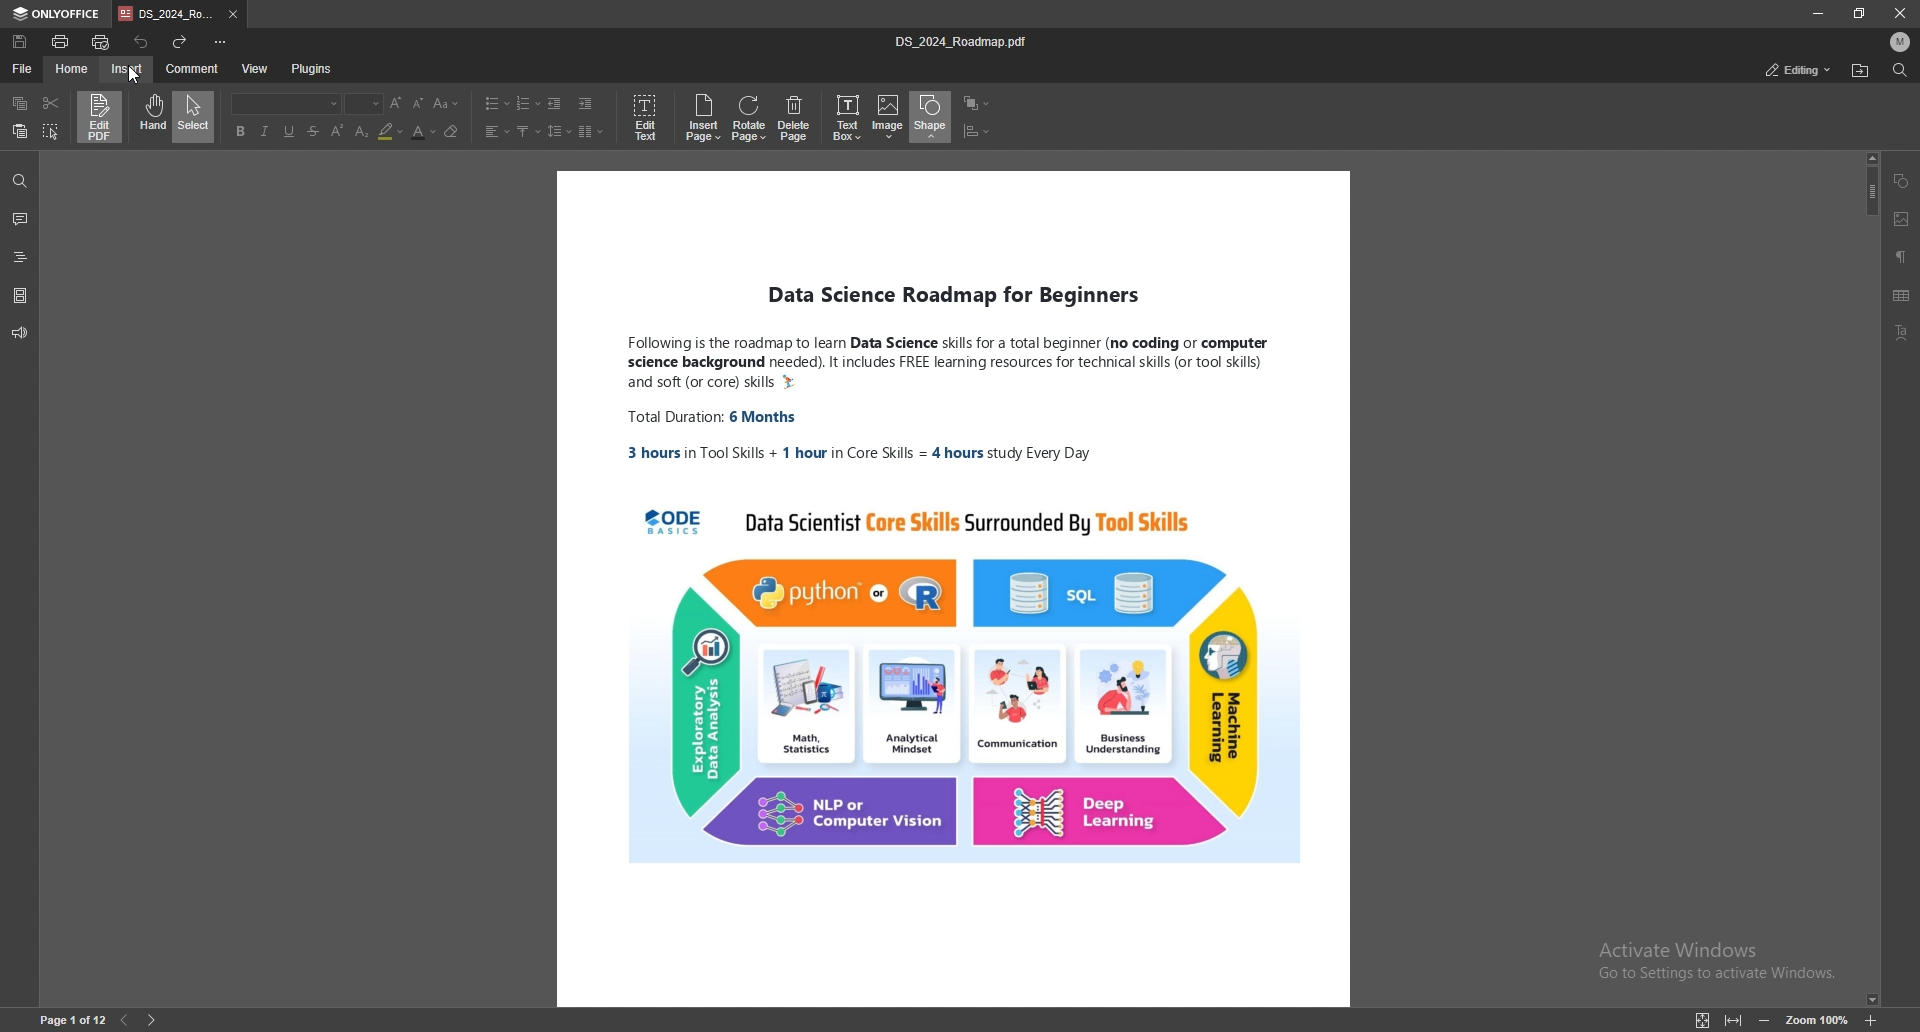 The height and width of the screenshot is (1032, 1920). I want to click on comment, so click(21, 219).